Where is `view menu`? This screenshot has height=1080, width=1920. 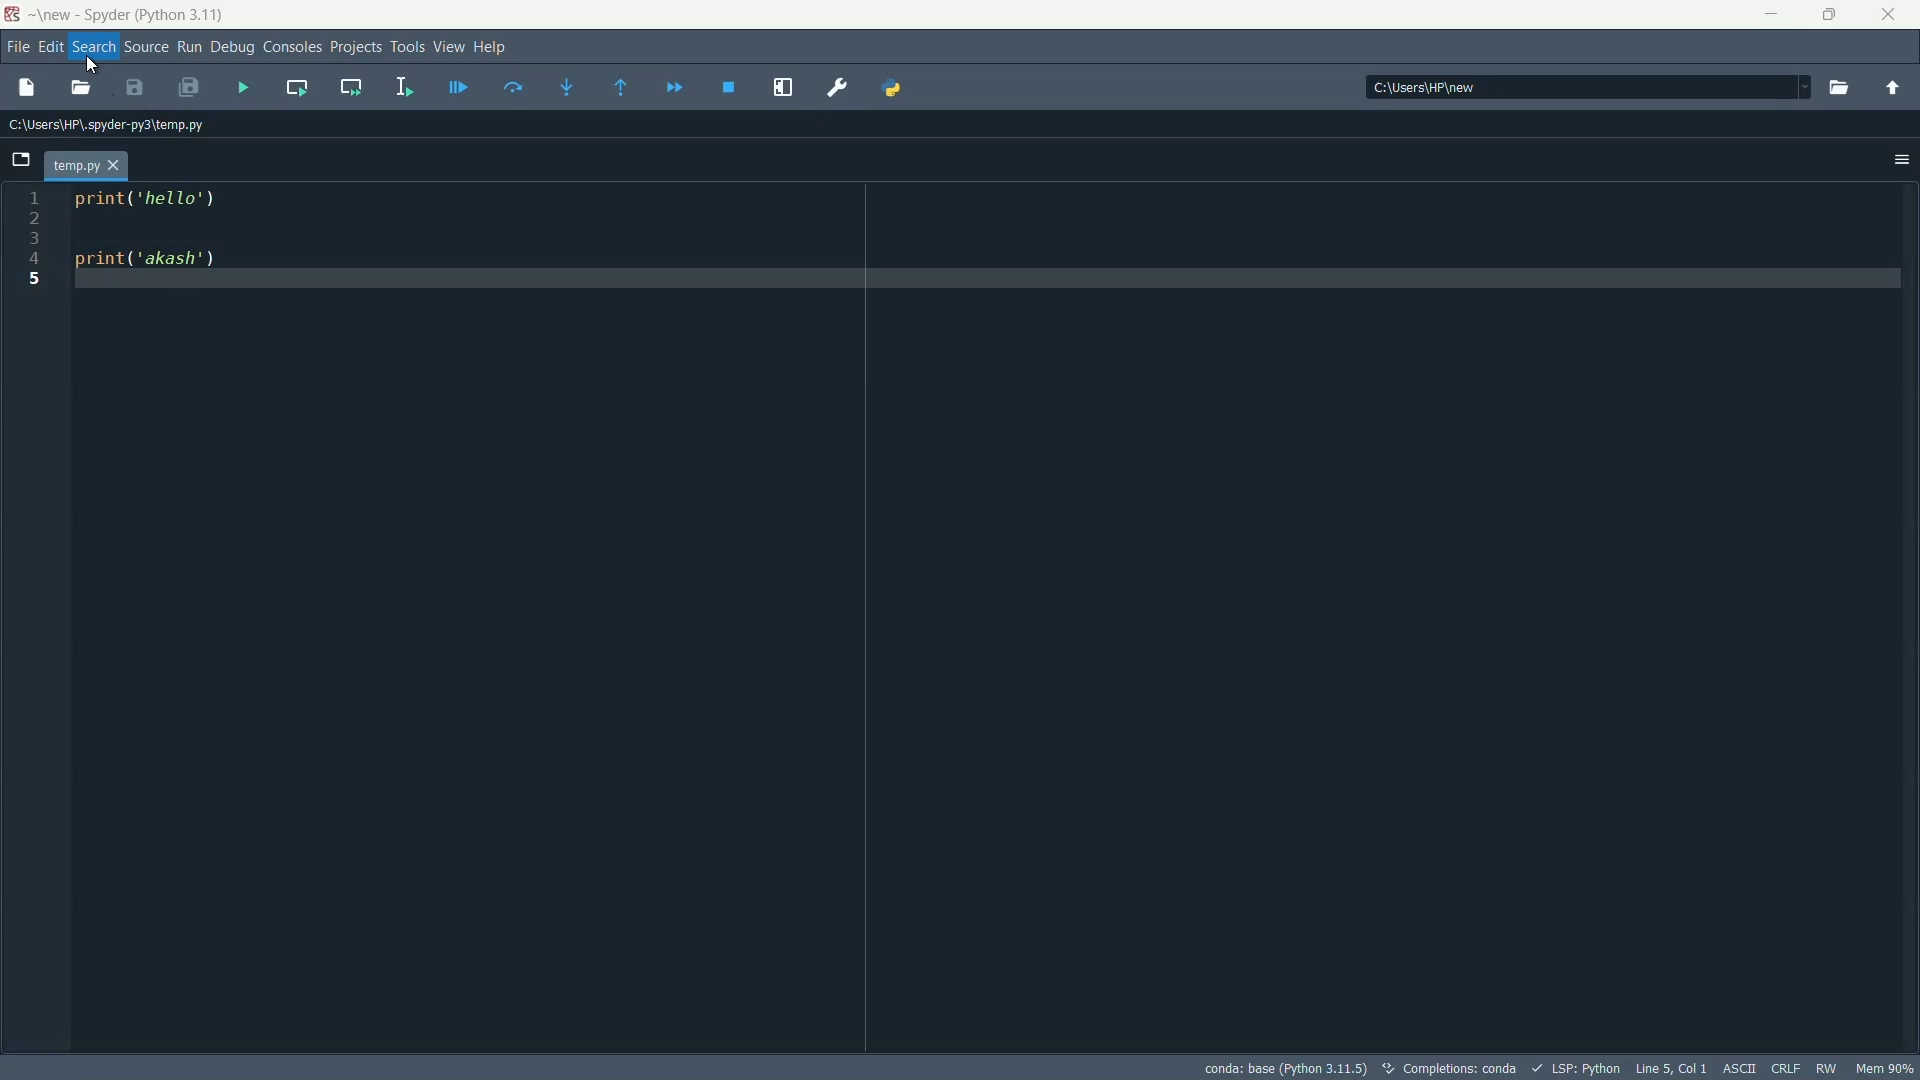 view menu is located at coordinates (448, 47).